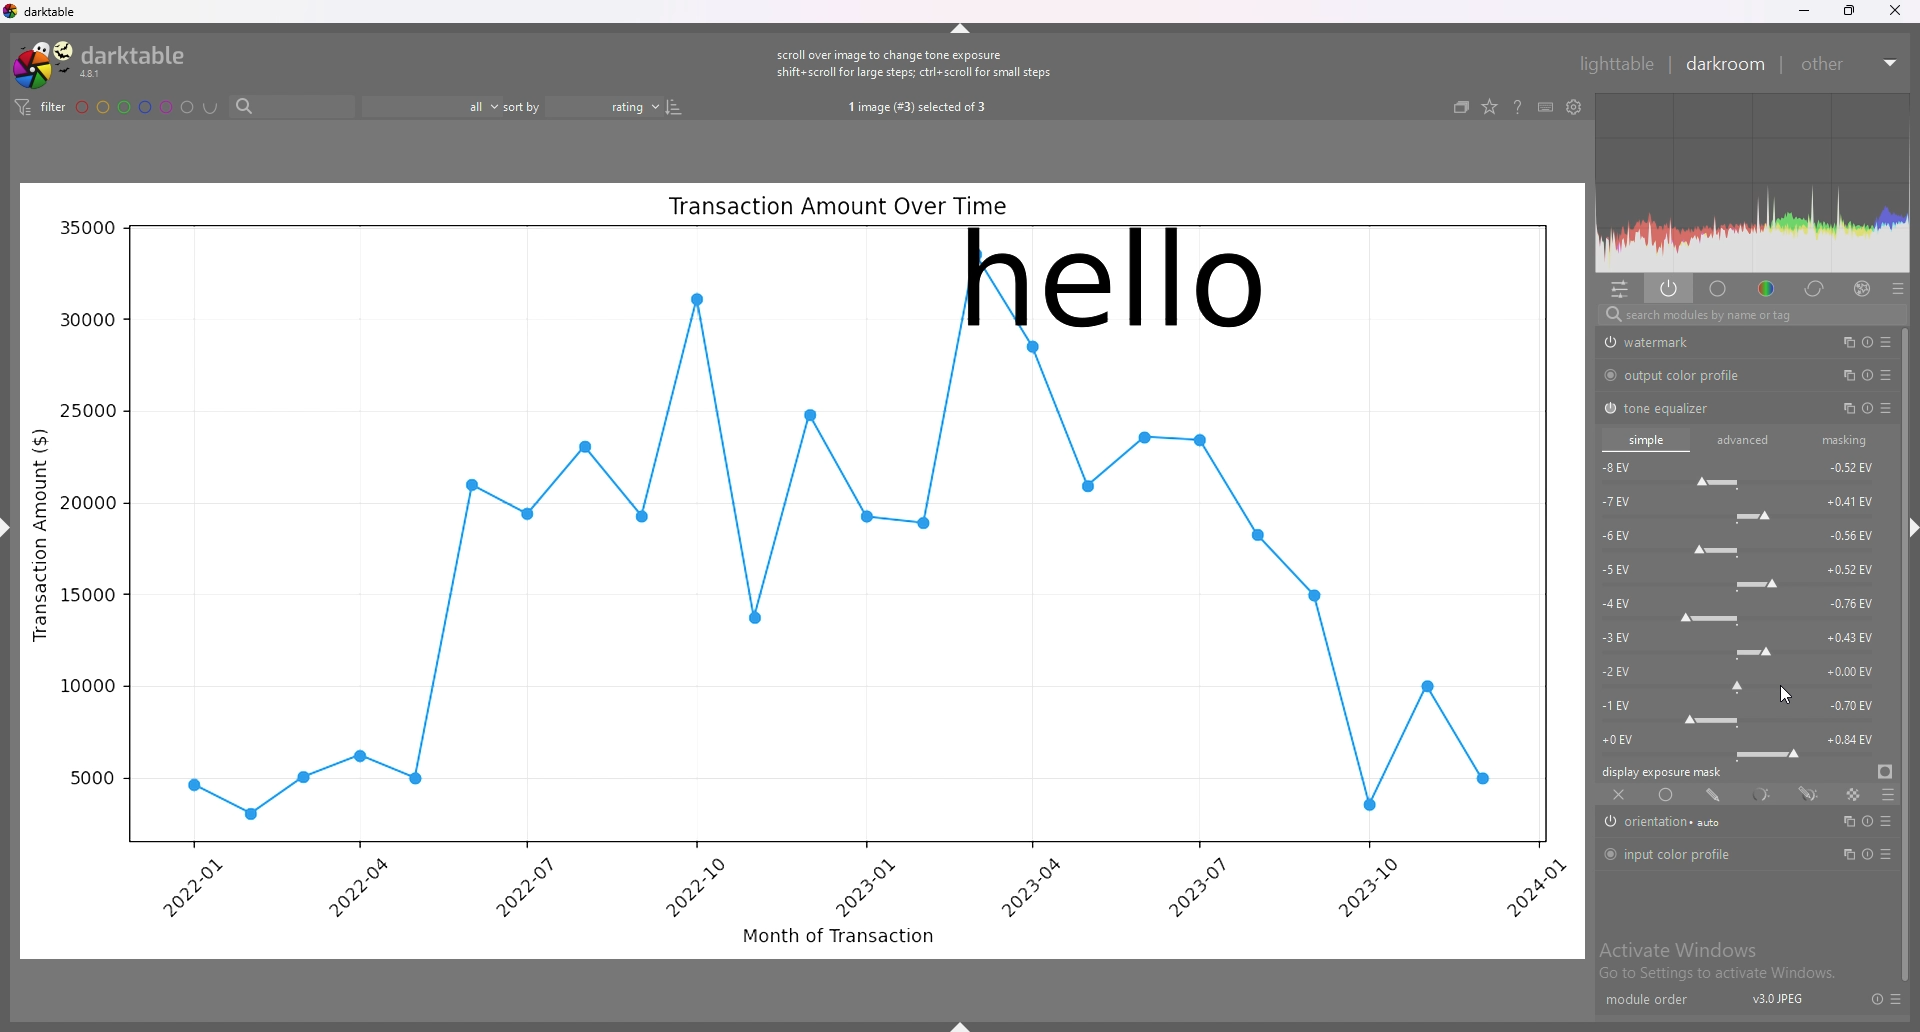  Describe the element at coordinates (604, 106) in the screenshot. I see `sort order` at that location.